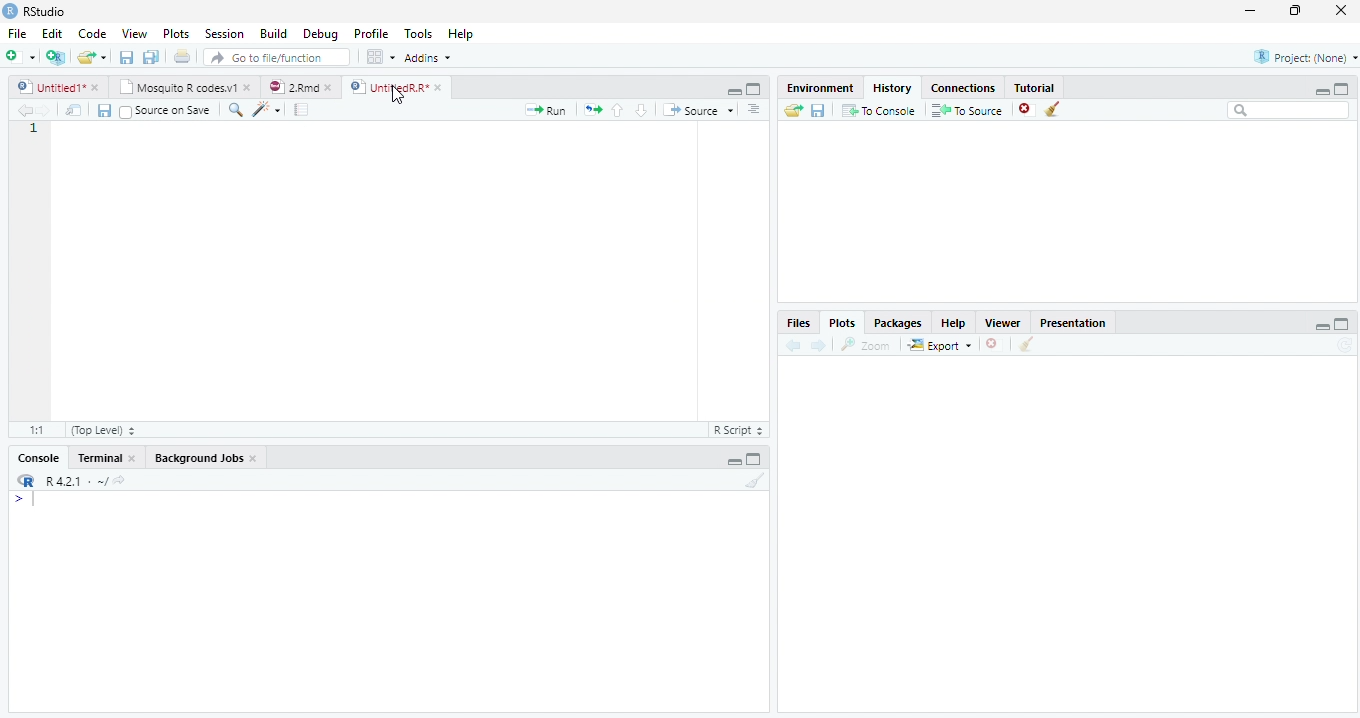 The width and height of the screenshot is (1360, 718). I want to click on To console, so click(879, 111).